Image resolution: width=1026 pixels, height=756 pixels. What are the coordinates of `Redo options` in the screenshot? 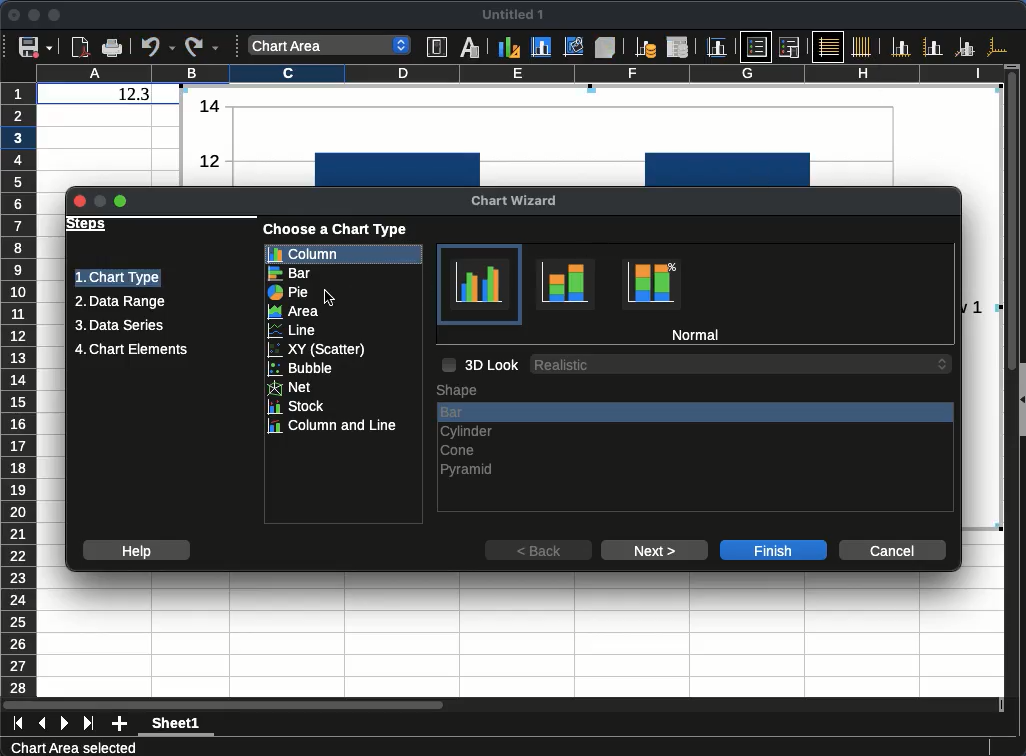 It's located at (202, 47).